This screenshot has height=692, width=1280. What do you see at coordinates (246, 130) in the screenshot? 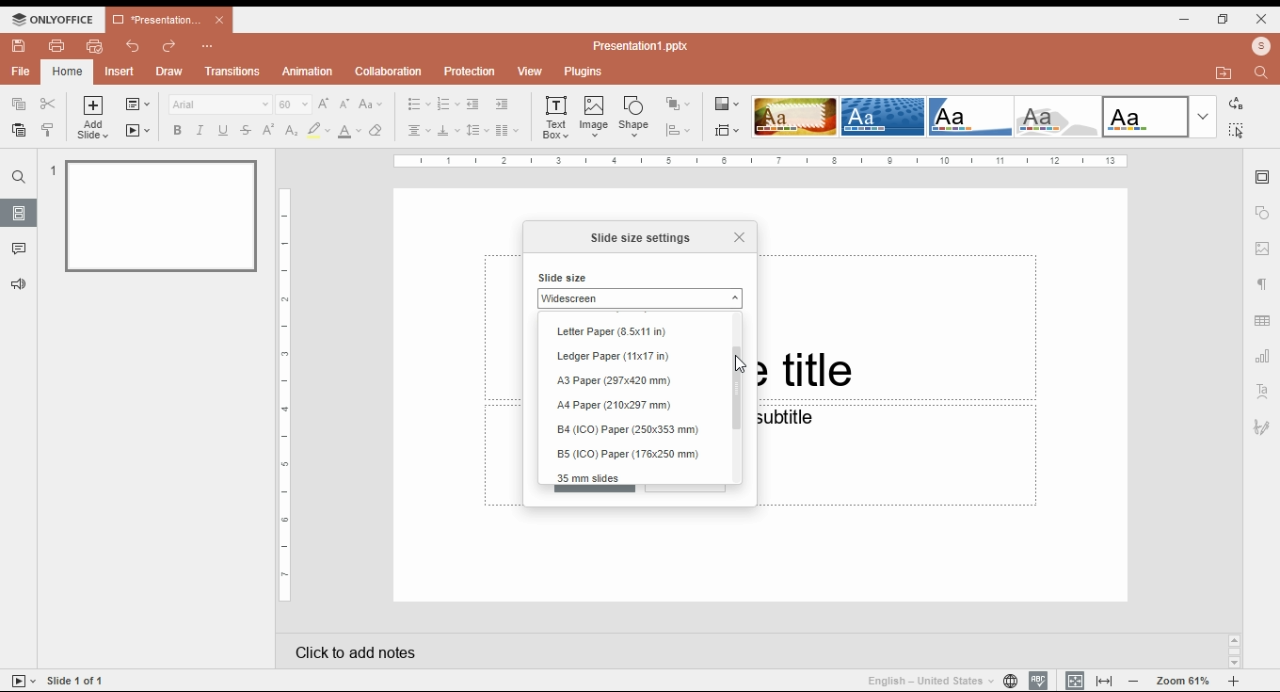
I see `strikethrough` at bounding box center [246, 130].